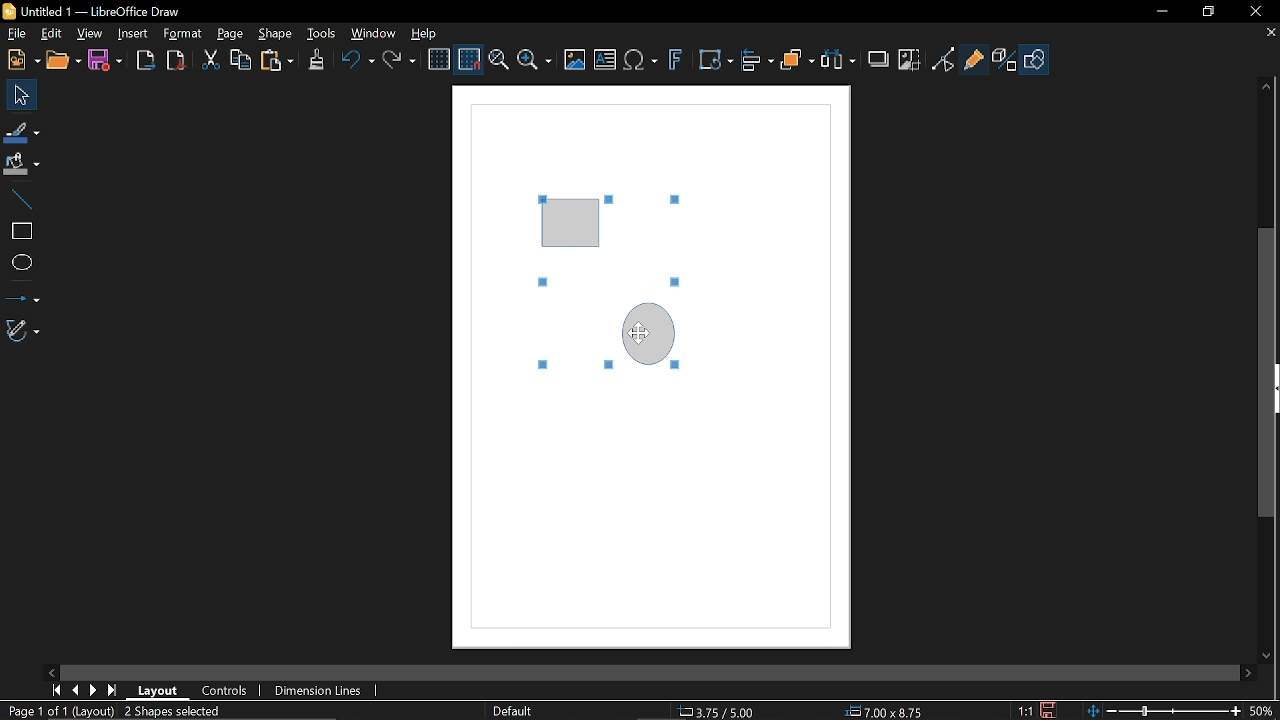 The image size is (1280, 720). I want to click on Redo, so click(401, 62).